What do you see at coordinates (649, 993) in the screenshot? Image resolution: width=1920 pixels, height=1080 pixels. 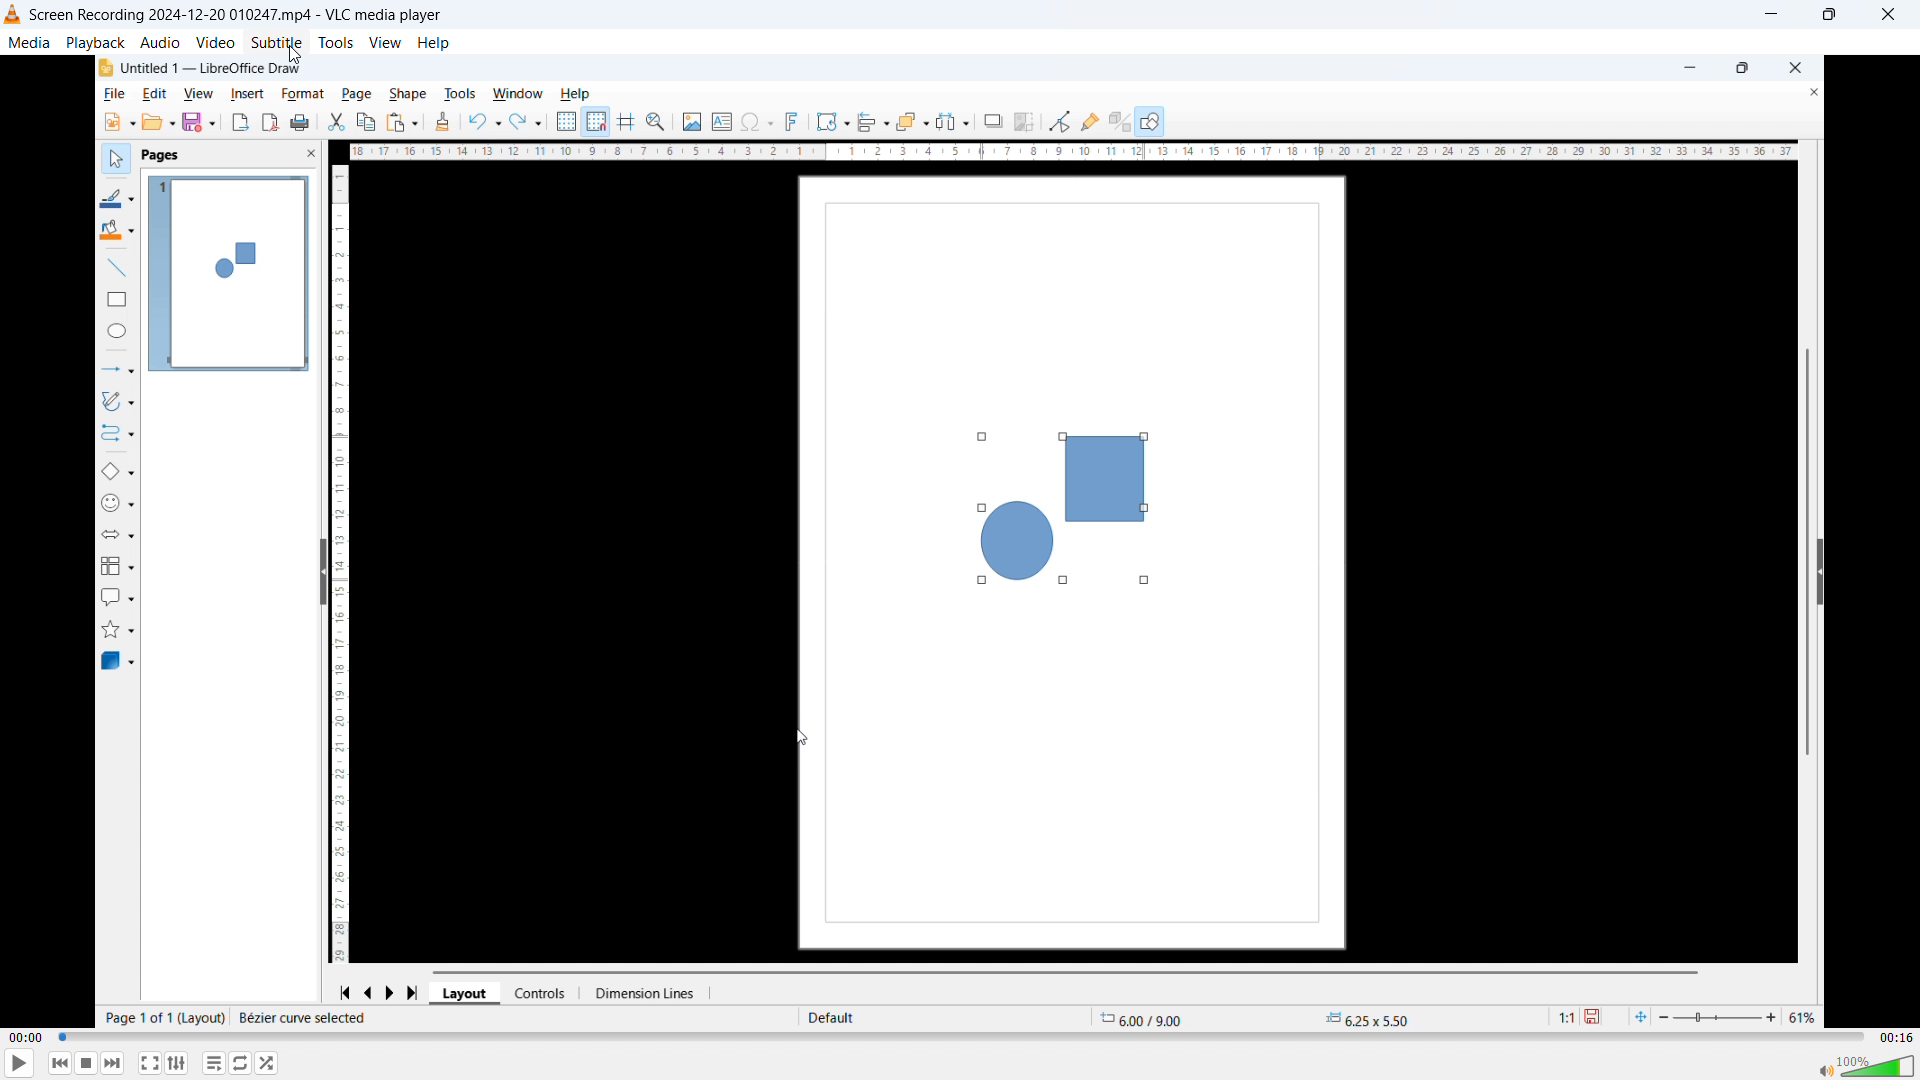 I see `dimension lines` at bounding box center [649, 993].